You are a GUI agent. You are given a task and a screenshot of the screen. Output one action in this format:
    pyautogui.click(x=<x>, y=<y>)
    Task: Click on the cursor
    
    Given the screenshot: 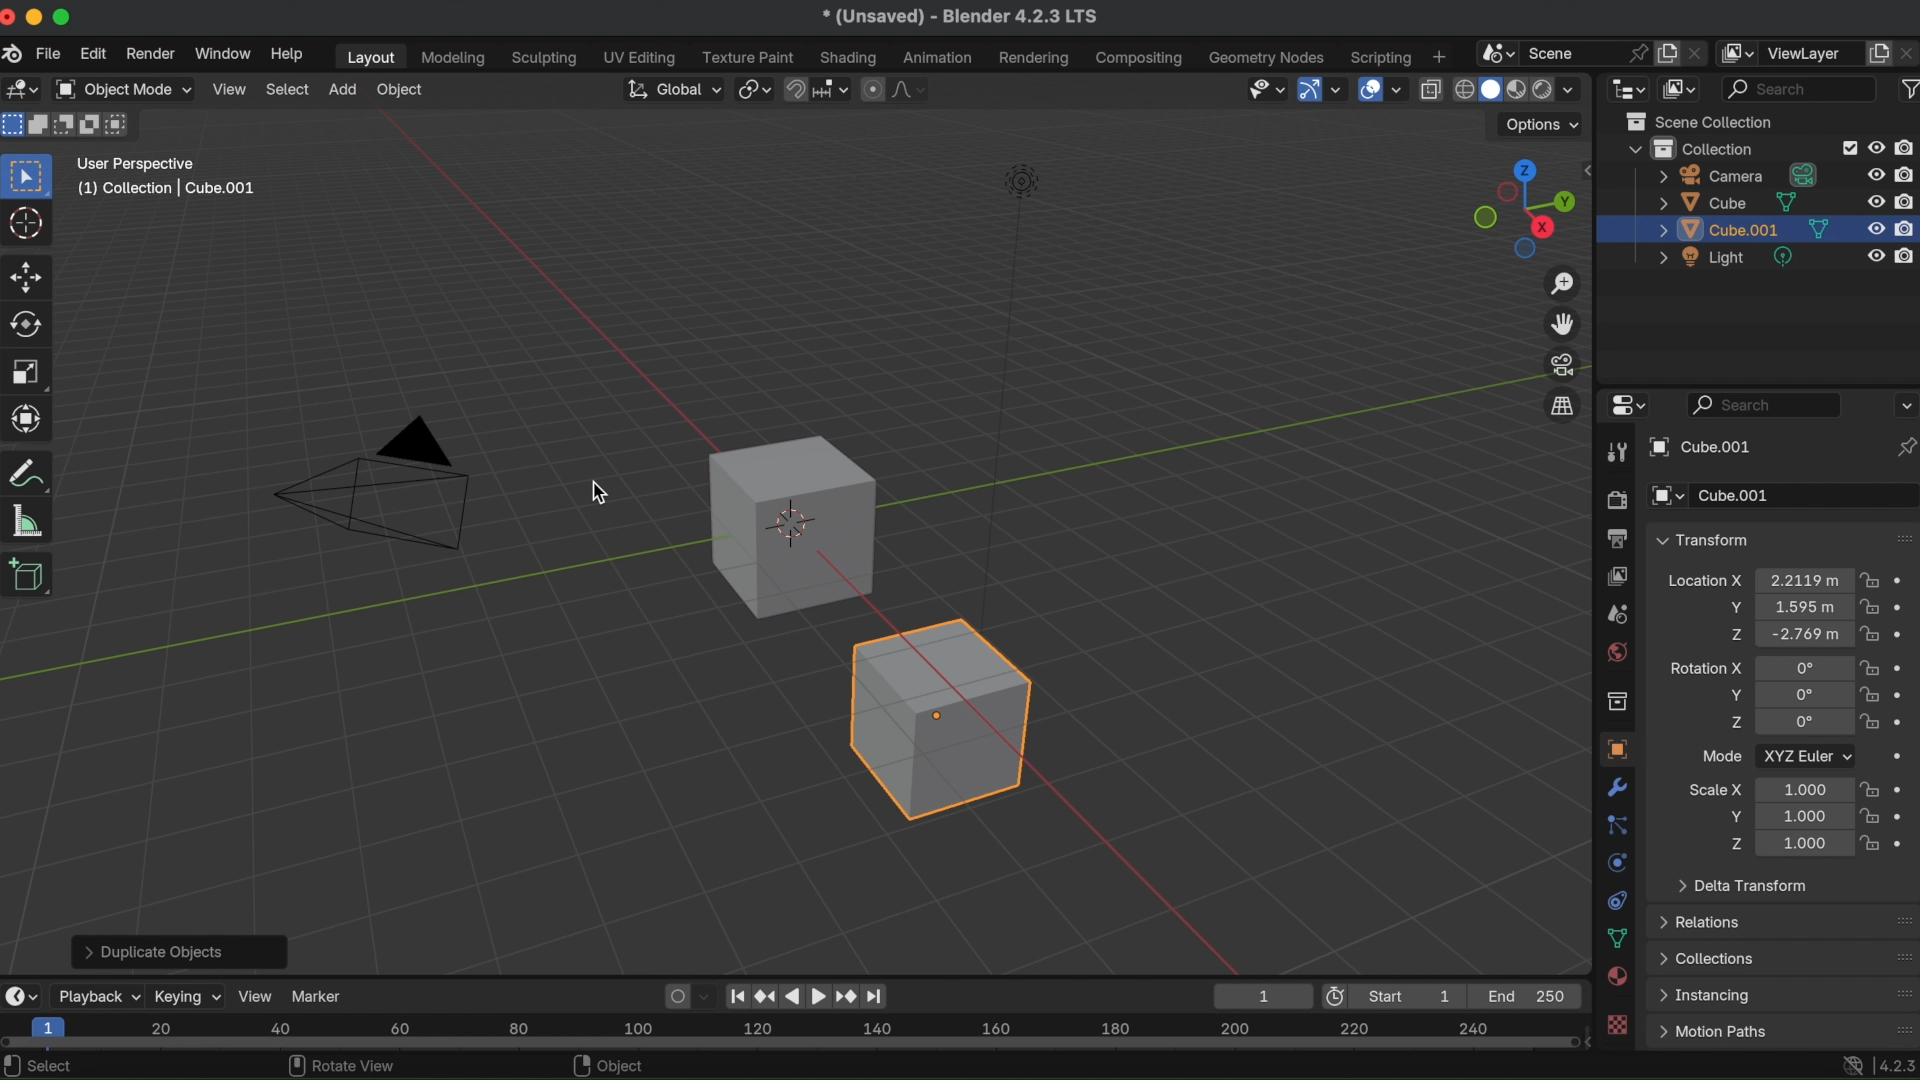 What is the action you would take?
    pyautogui.click(x=598, y=493)
    